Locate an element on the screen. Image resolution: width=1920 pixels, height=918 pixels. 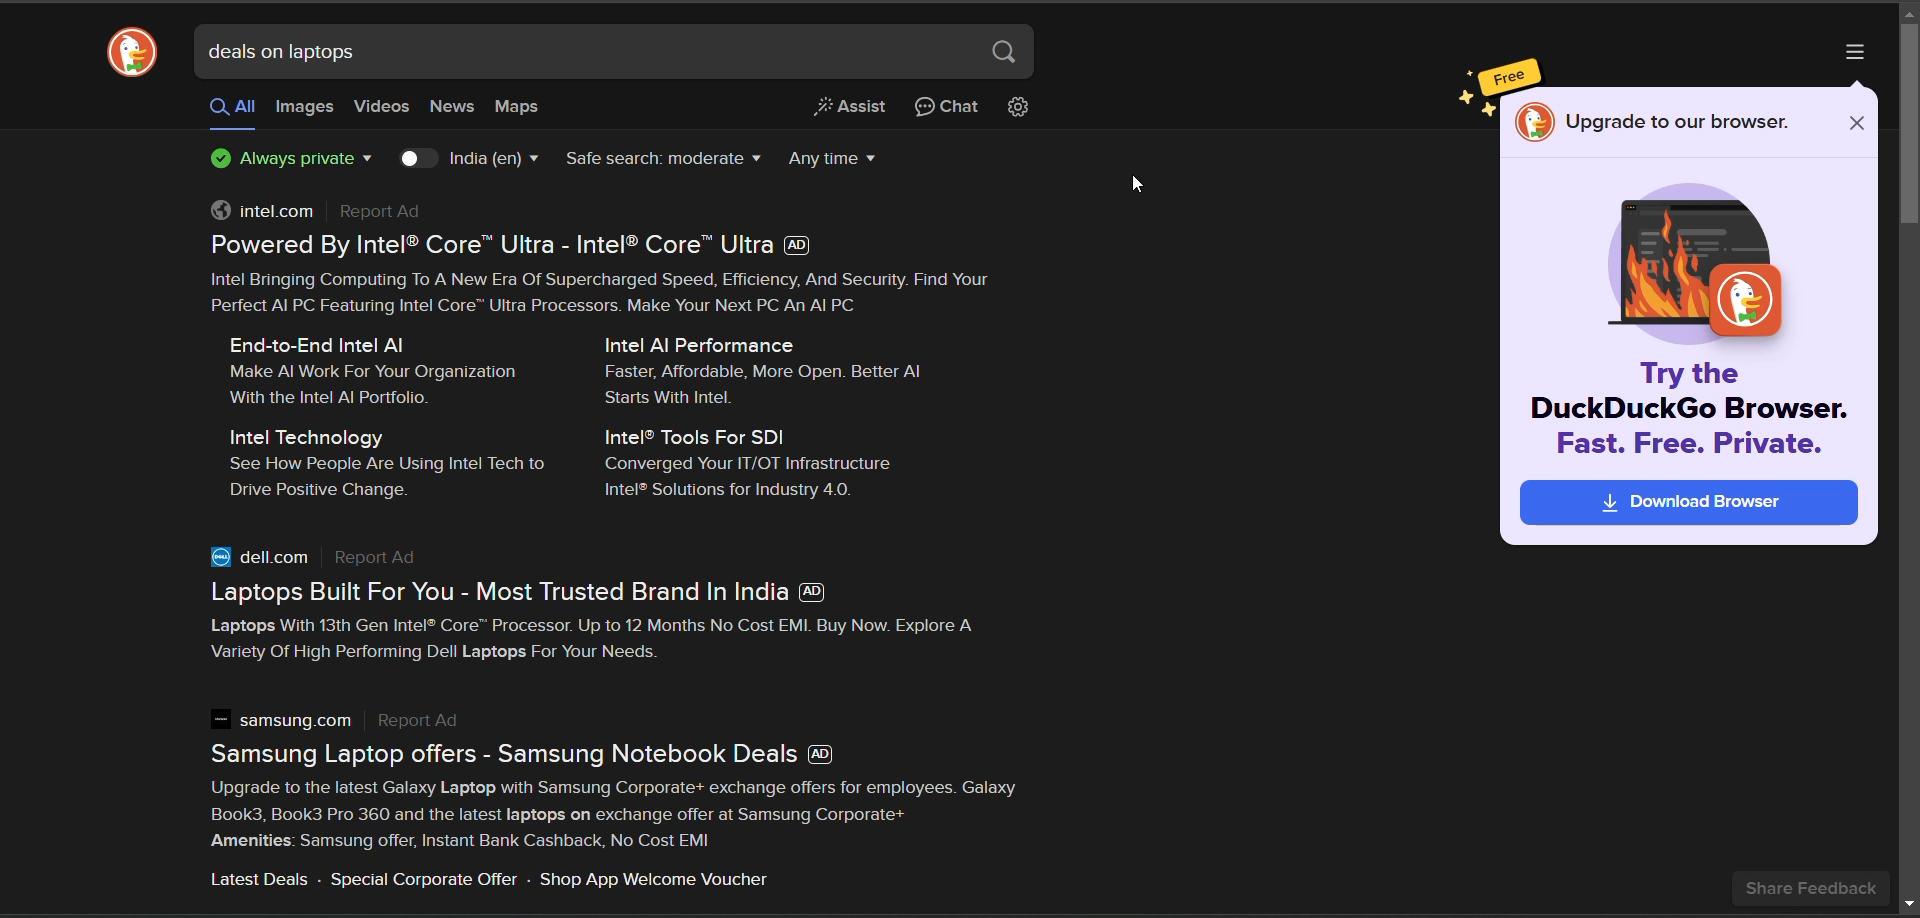
maps is located at coordinates (516, 106).